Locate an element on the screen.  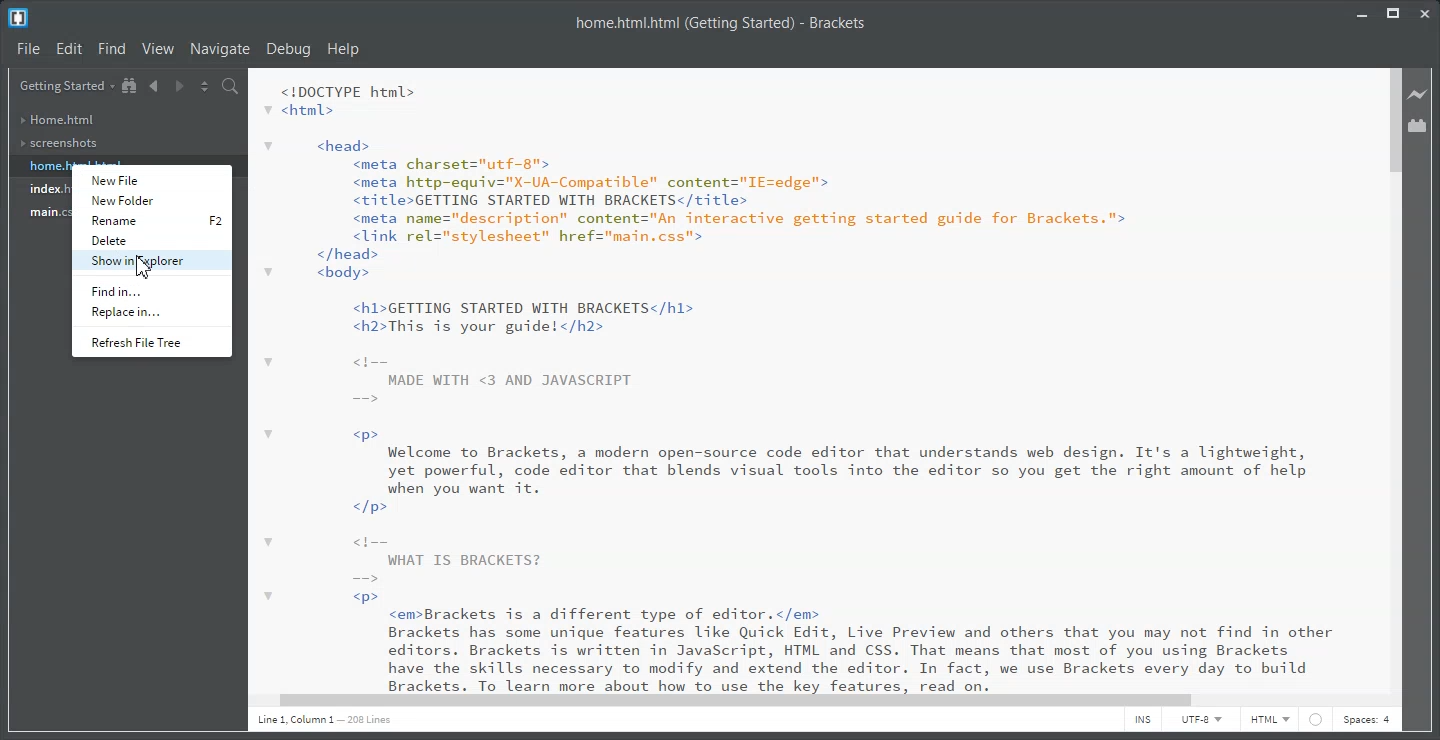
cursor is located at coordinates (138, 271).